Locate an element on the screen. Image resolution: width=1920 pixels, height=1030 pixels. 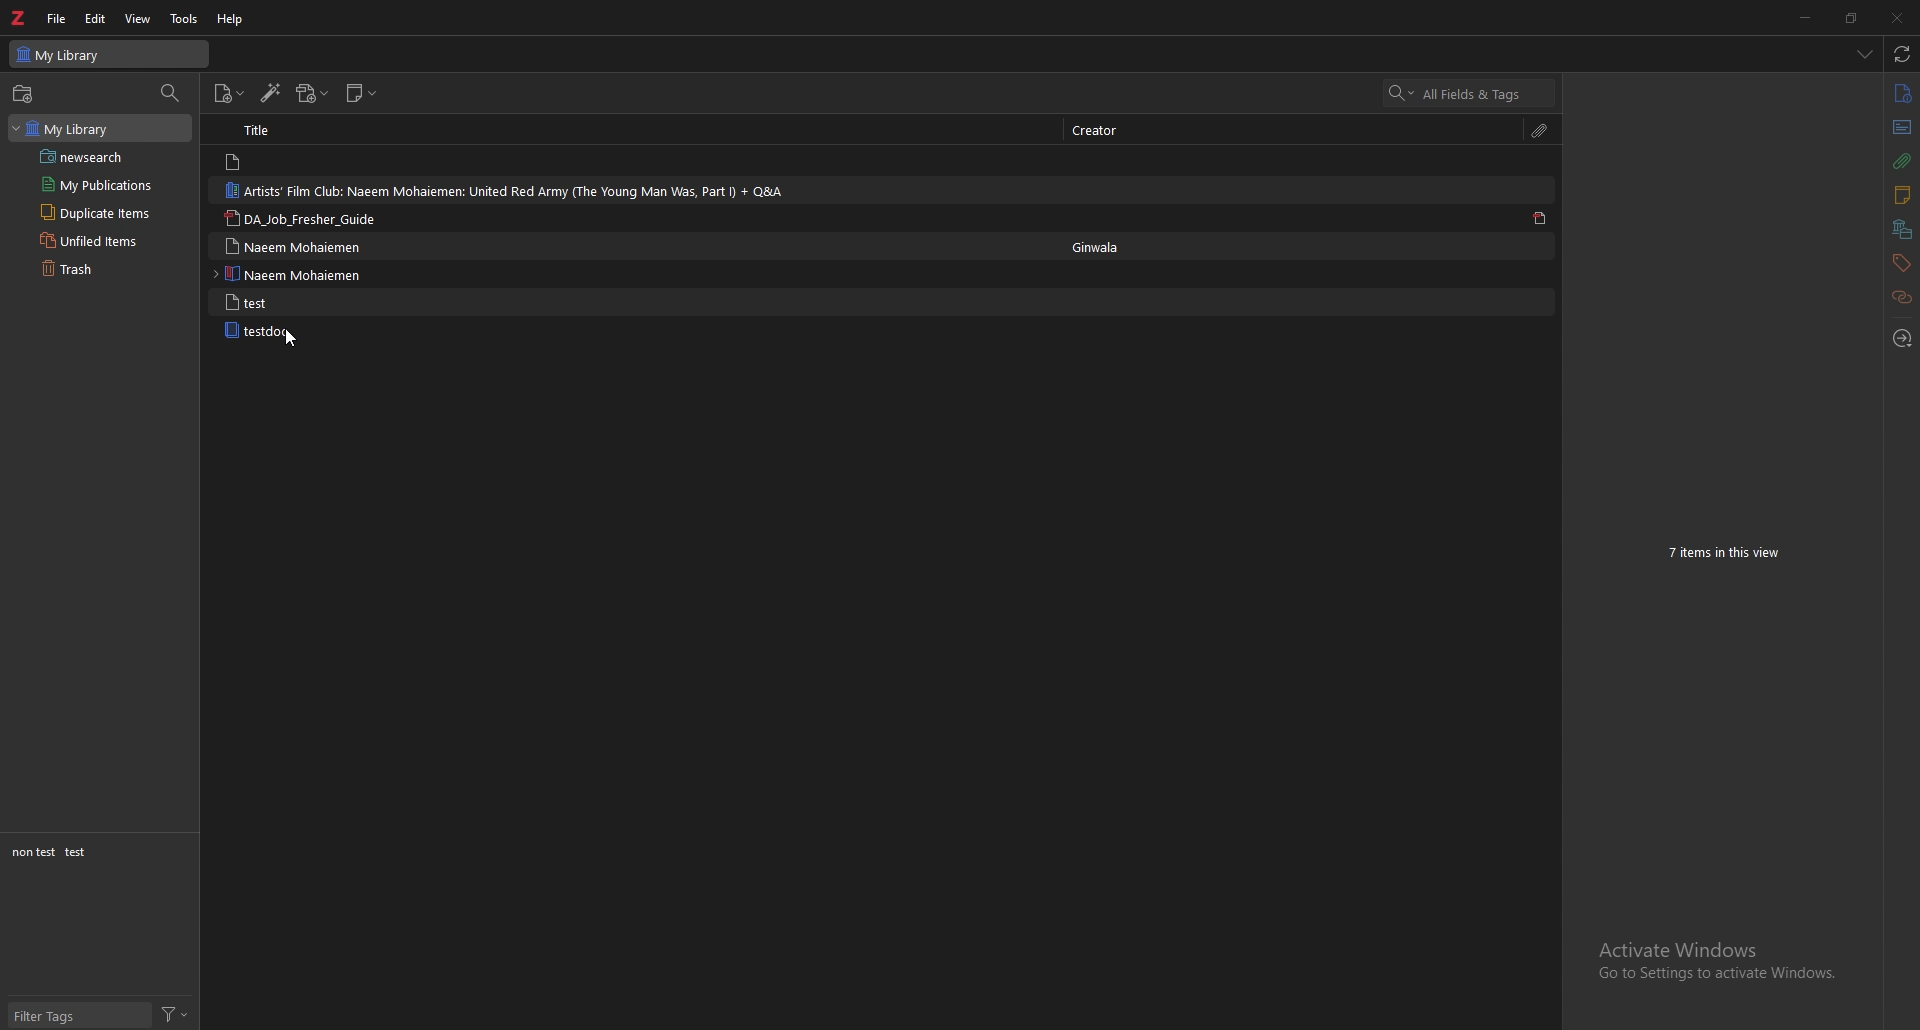
attachment is located at coordinates (1541, 129).